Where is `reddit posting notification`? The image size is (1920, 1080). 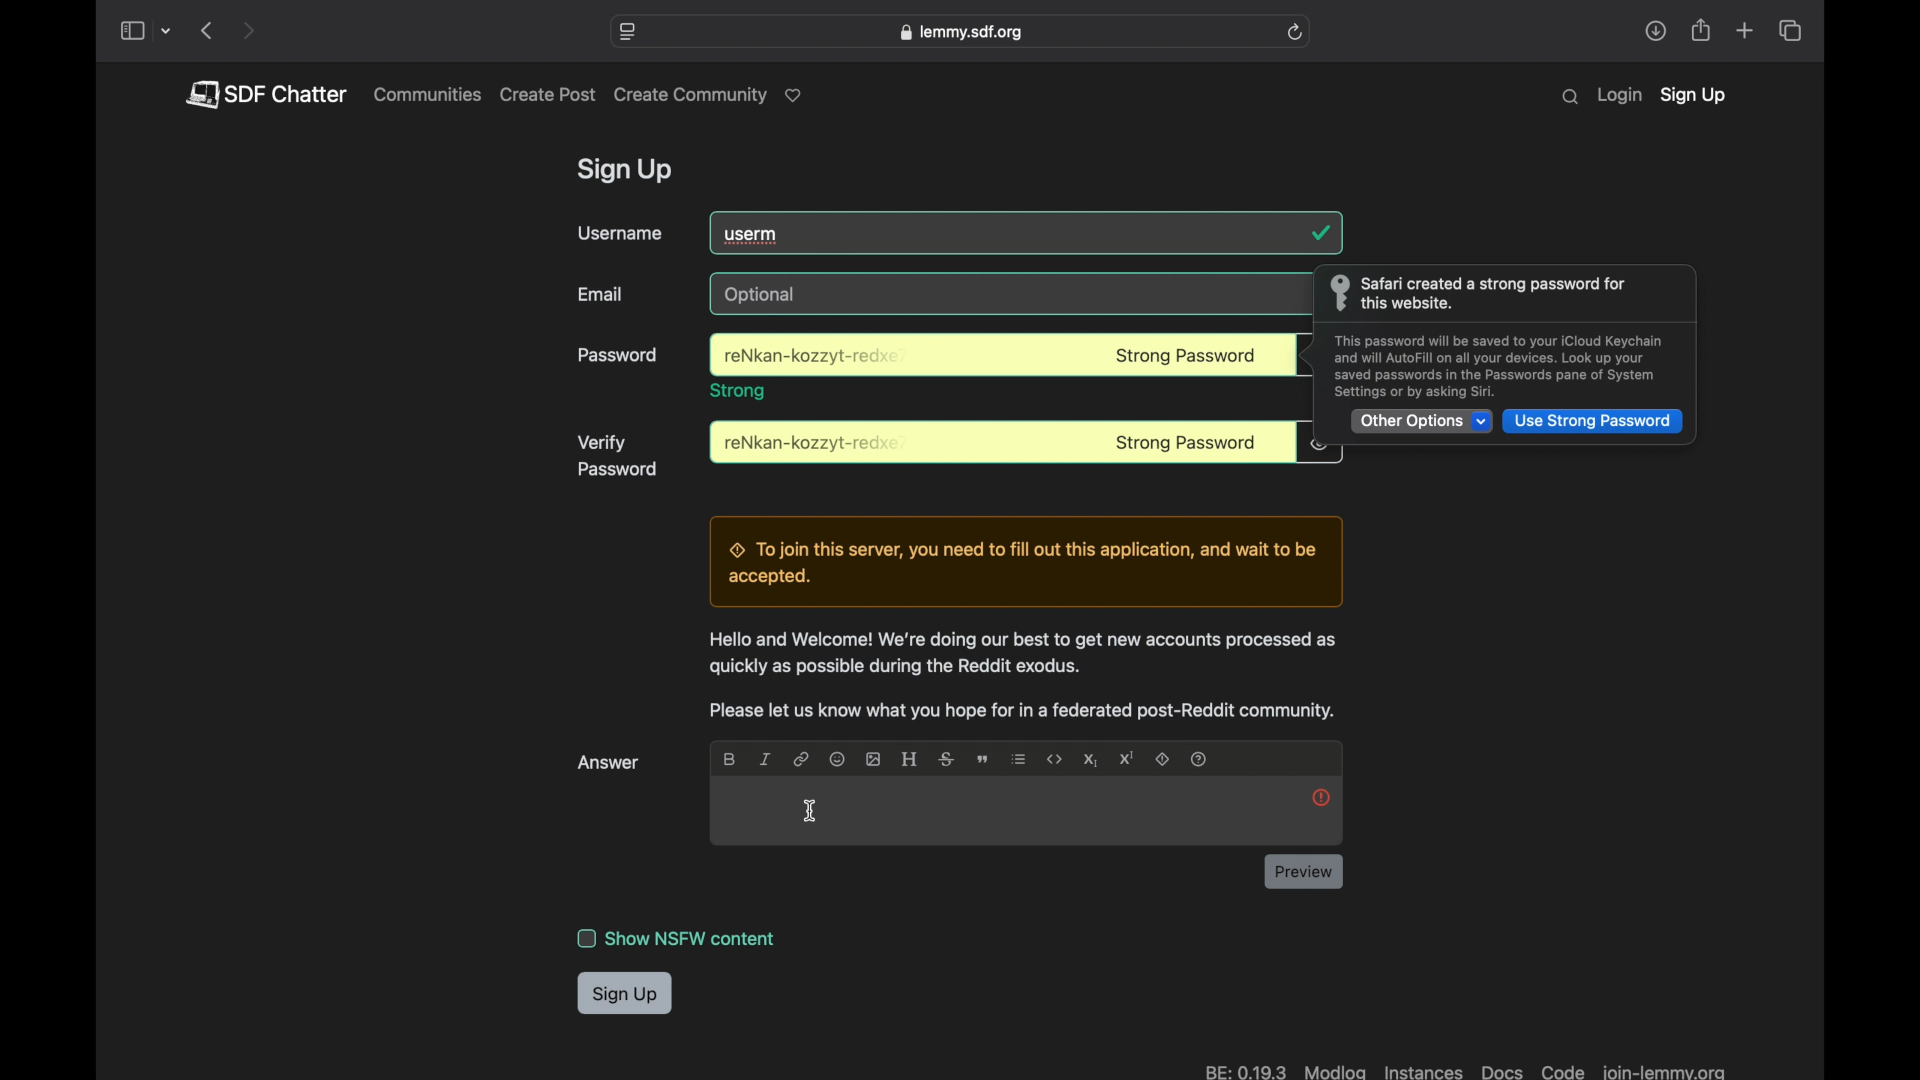 reddit posting notification is located at coordinates (1021, 712).